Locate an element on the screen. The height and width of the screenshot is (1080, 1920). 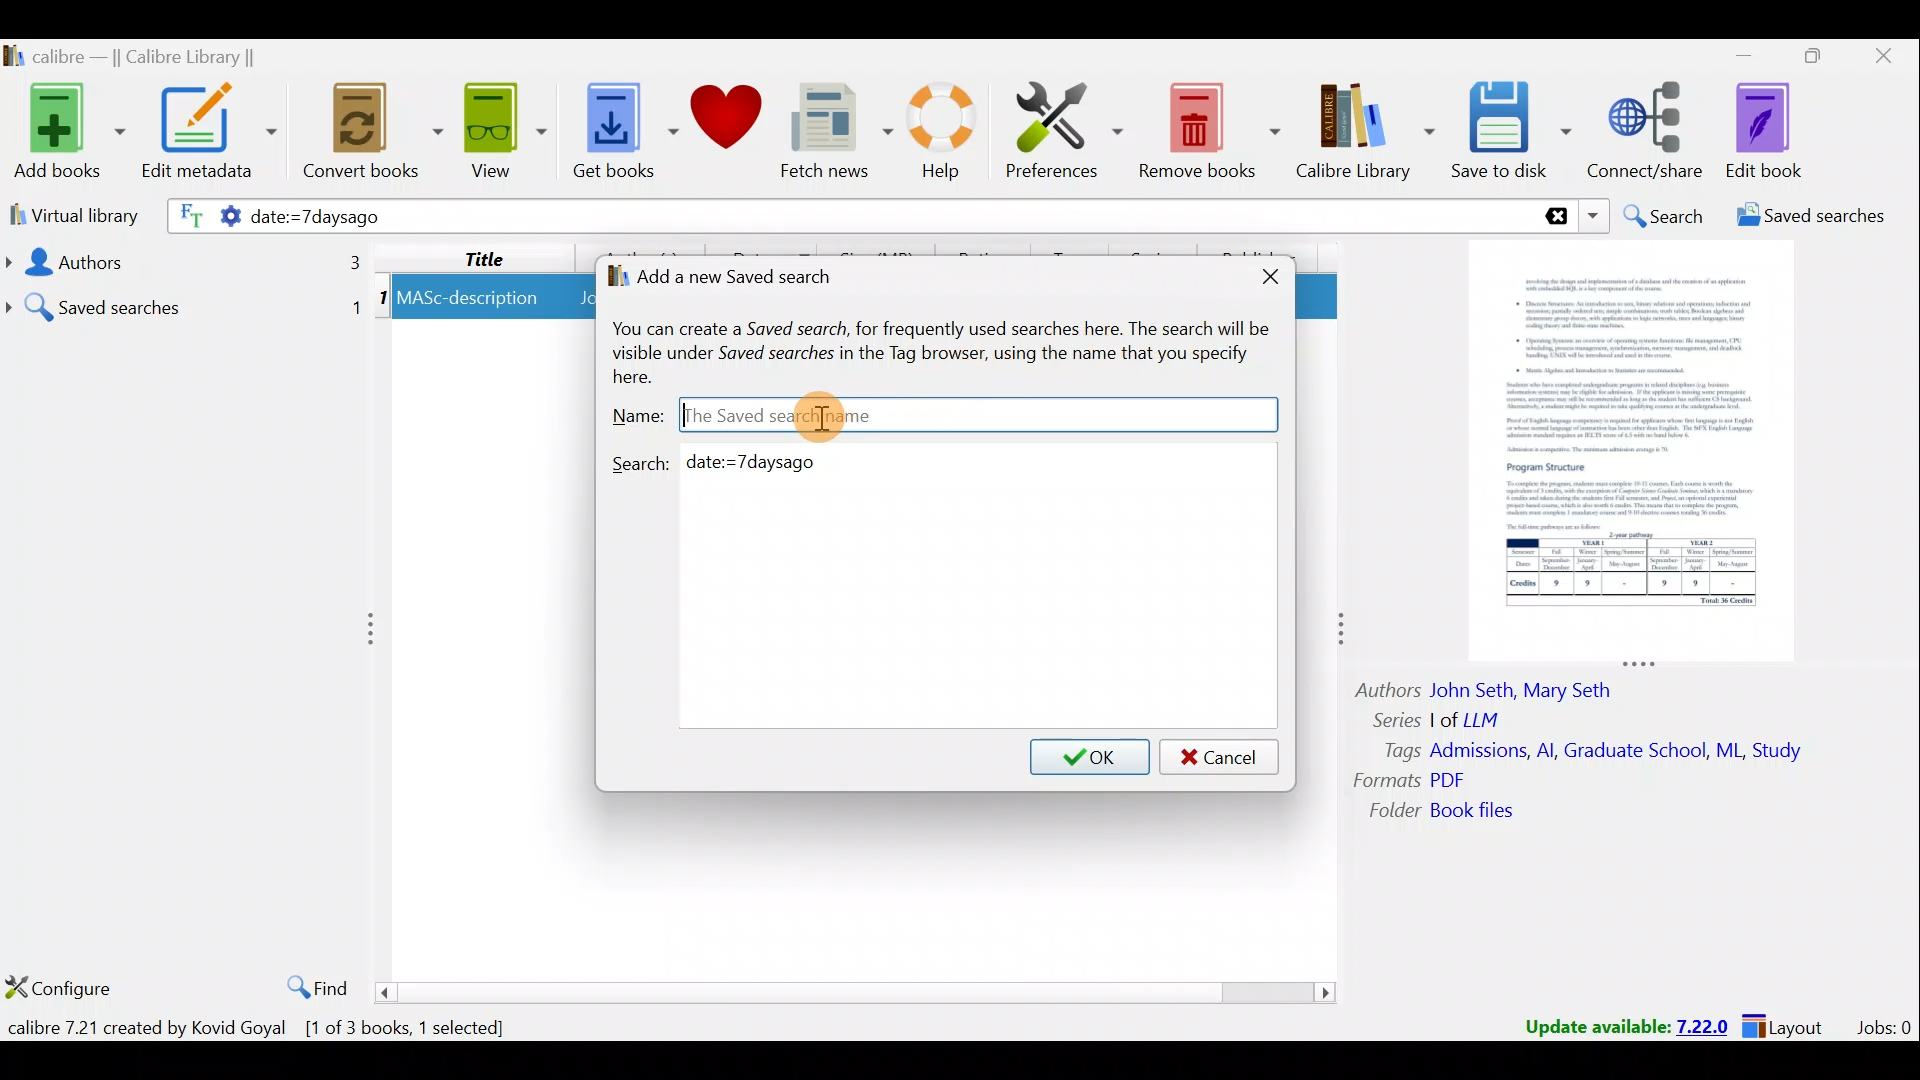
Saved searches is located at coordinates (1805, 216).